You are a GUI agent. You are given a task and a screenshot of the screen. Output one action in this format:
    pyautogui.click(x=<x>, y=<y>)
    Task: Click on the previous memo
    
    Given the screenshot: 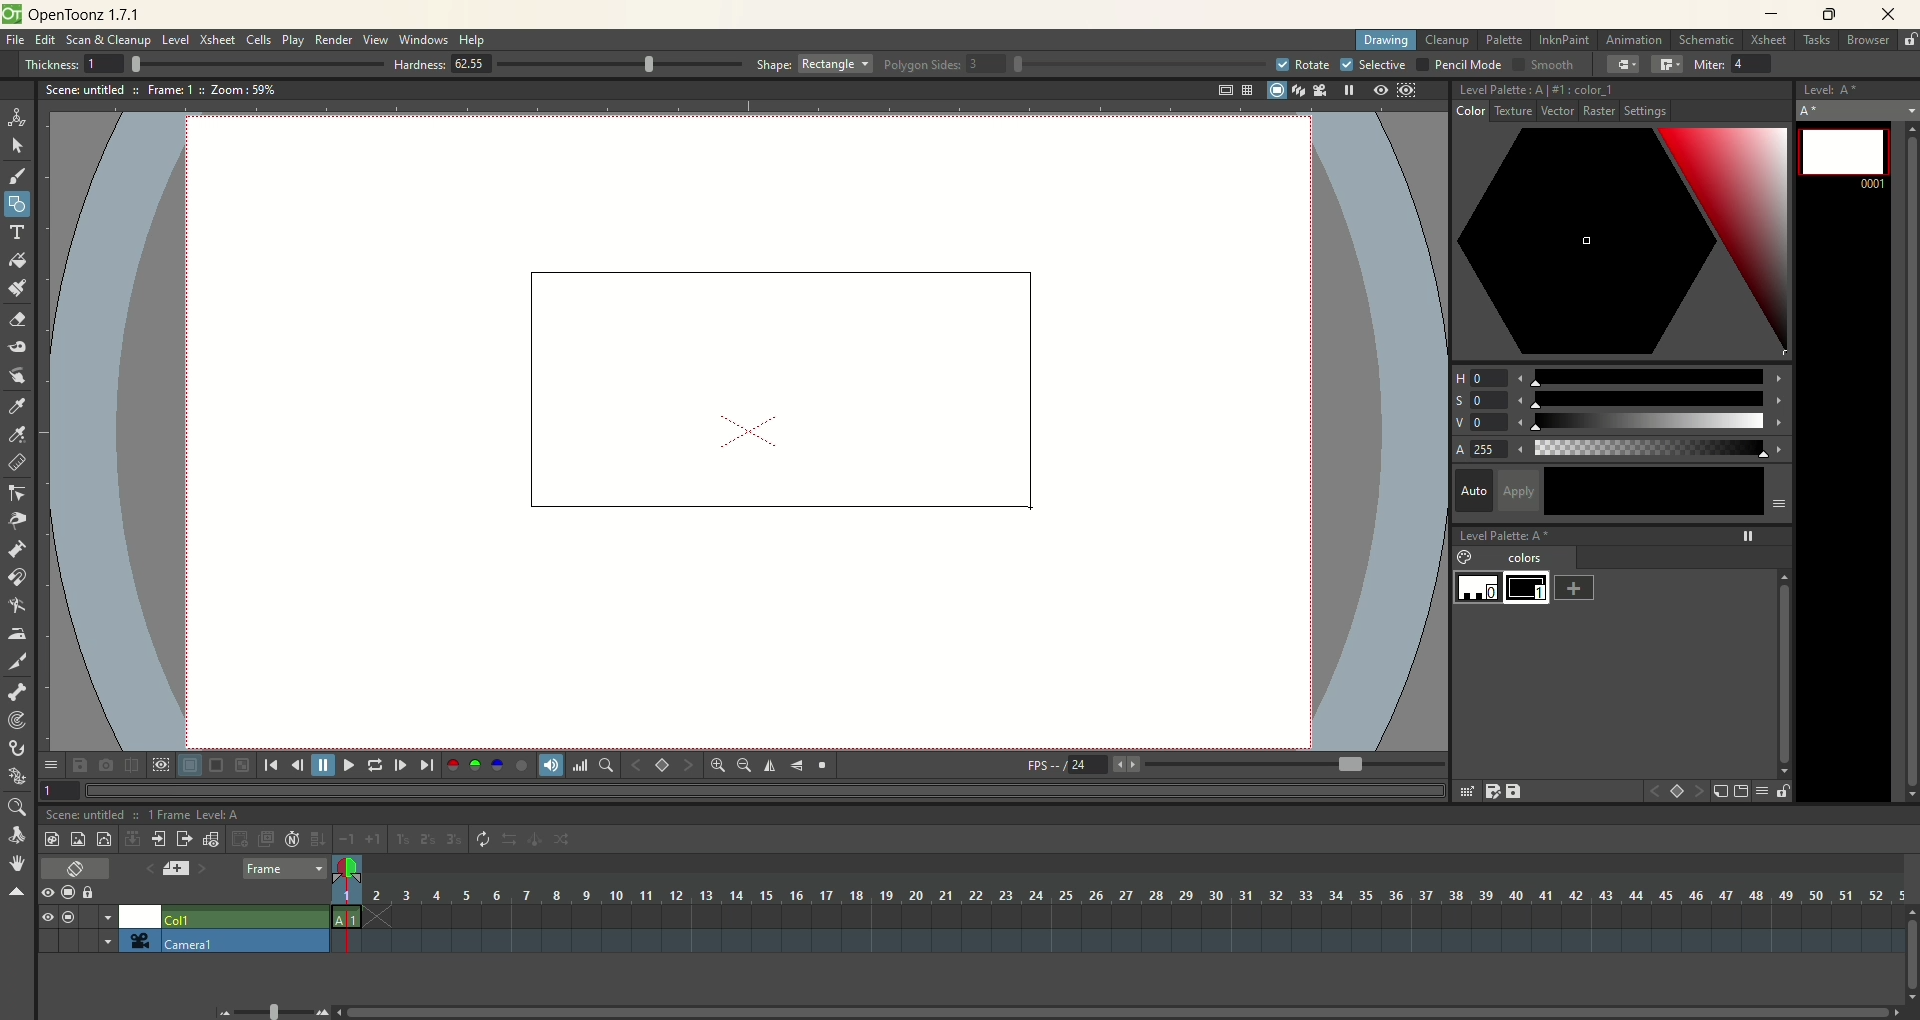 What is the action you would take?
    pyautogui.click(x=145, y=866)
    